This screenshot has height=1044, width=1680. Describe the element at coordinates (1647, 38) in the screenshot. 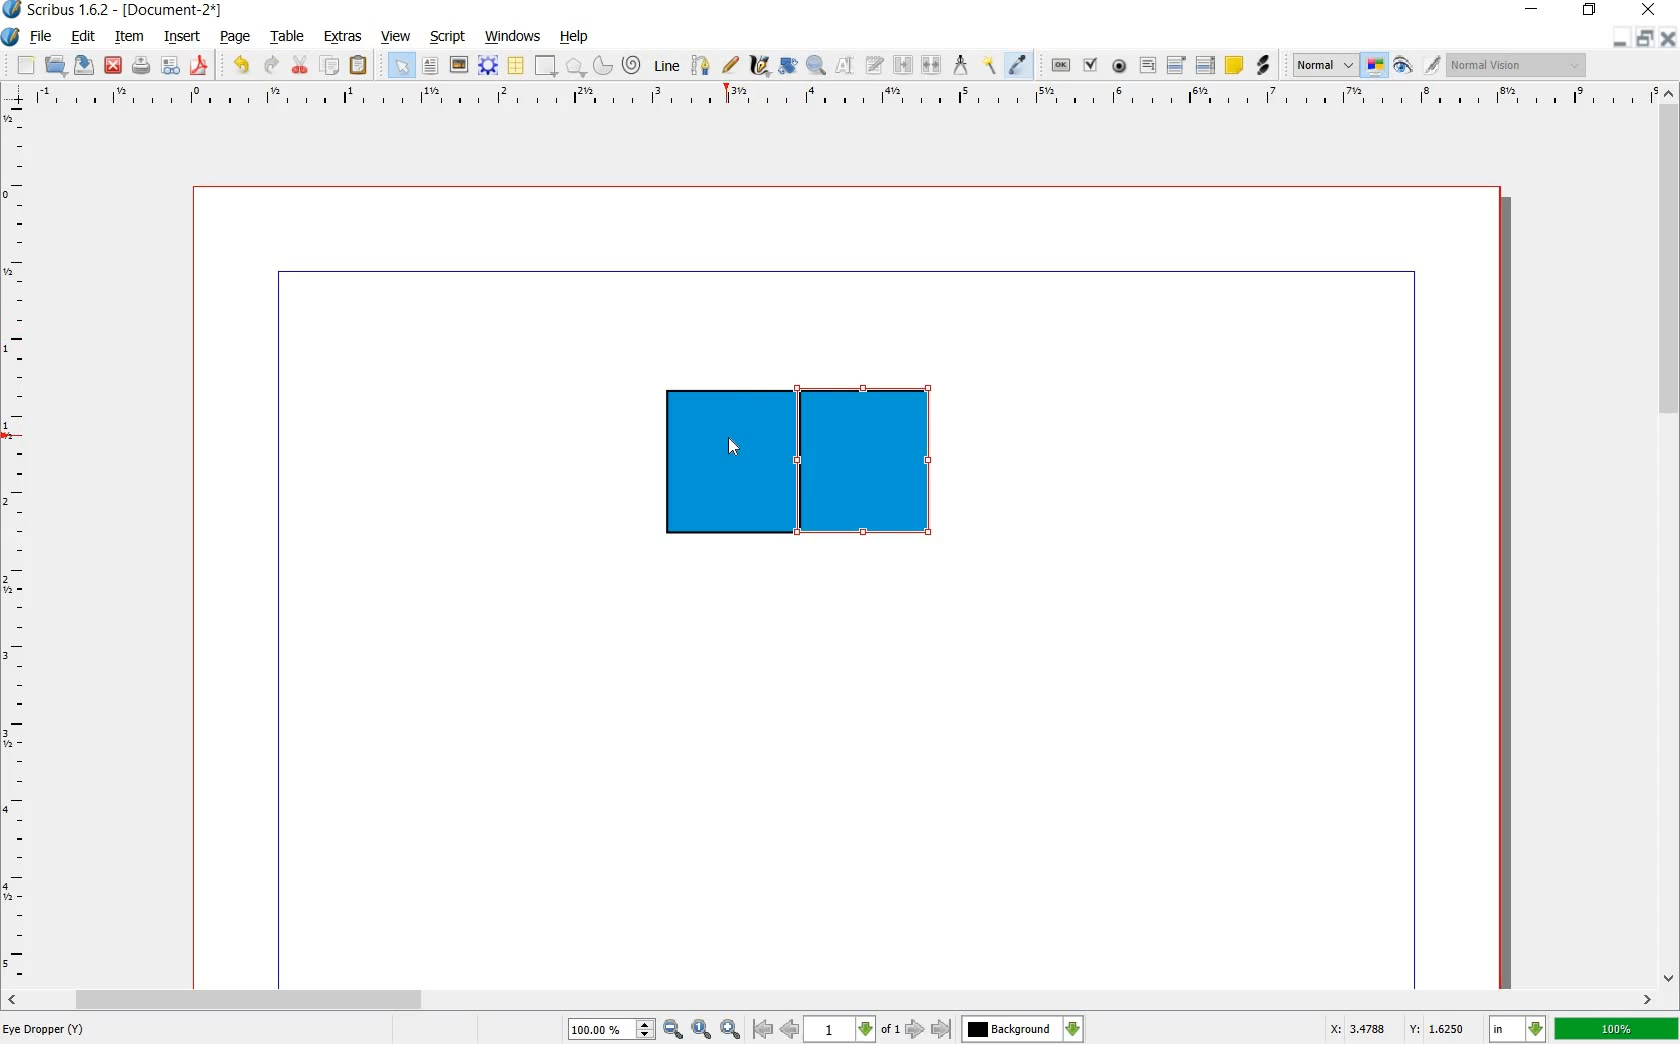

I see `restore` at that location.